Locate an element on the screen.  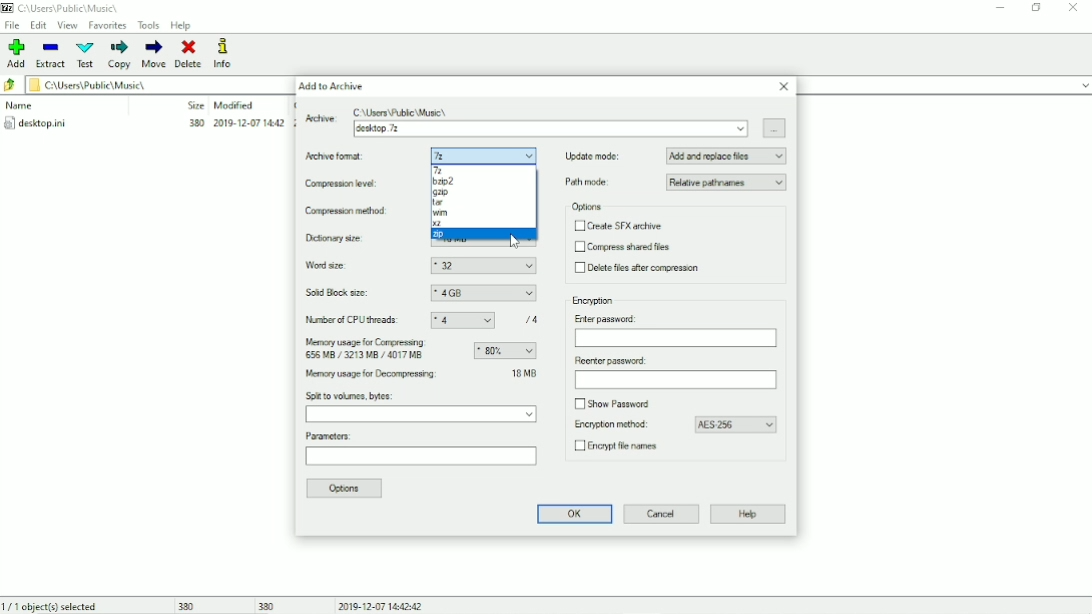
Add is located at coordinates (17, 53).